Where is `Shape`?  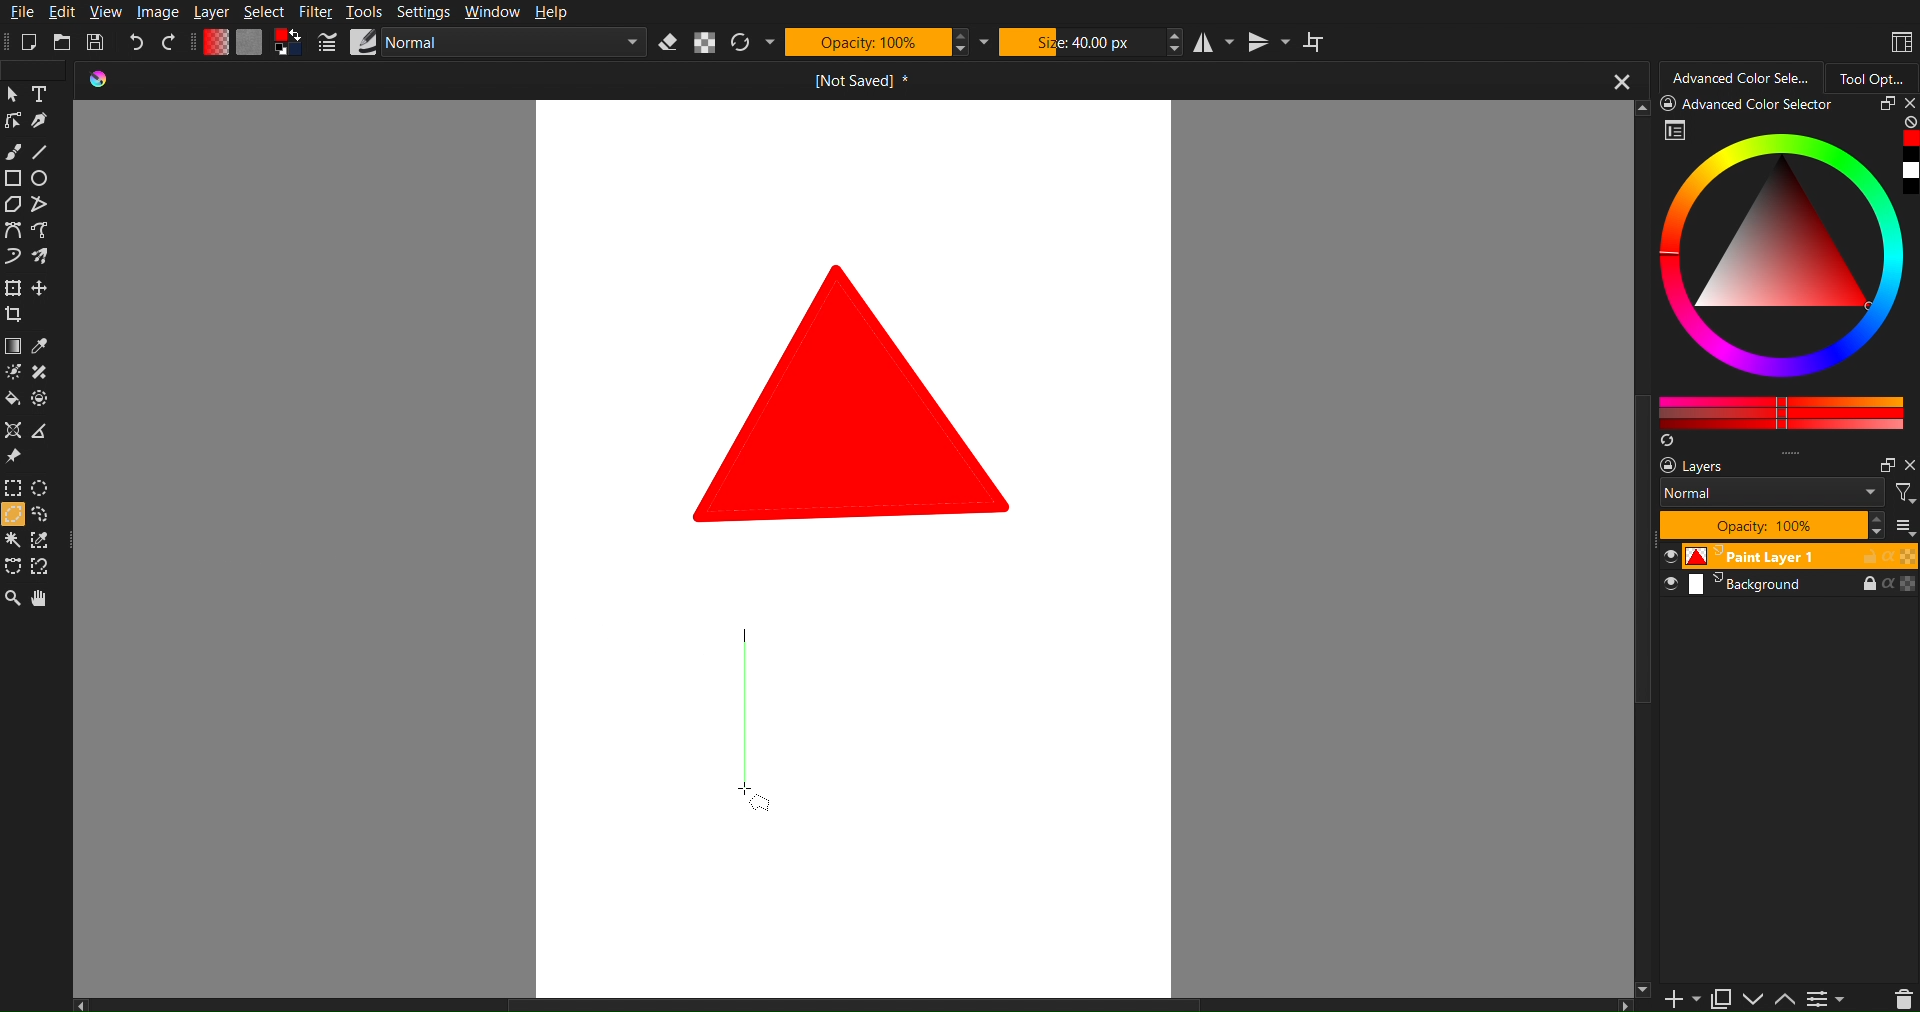 Shape is located at coordinates (857, 391).